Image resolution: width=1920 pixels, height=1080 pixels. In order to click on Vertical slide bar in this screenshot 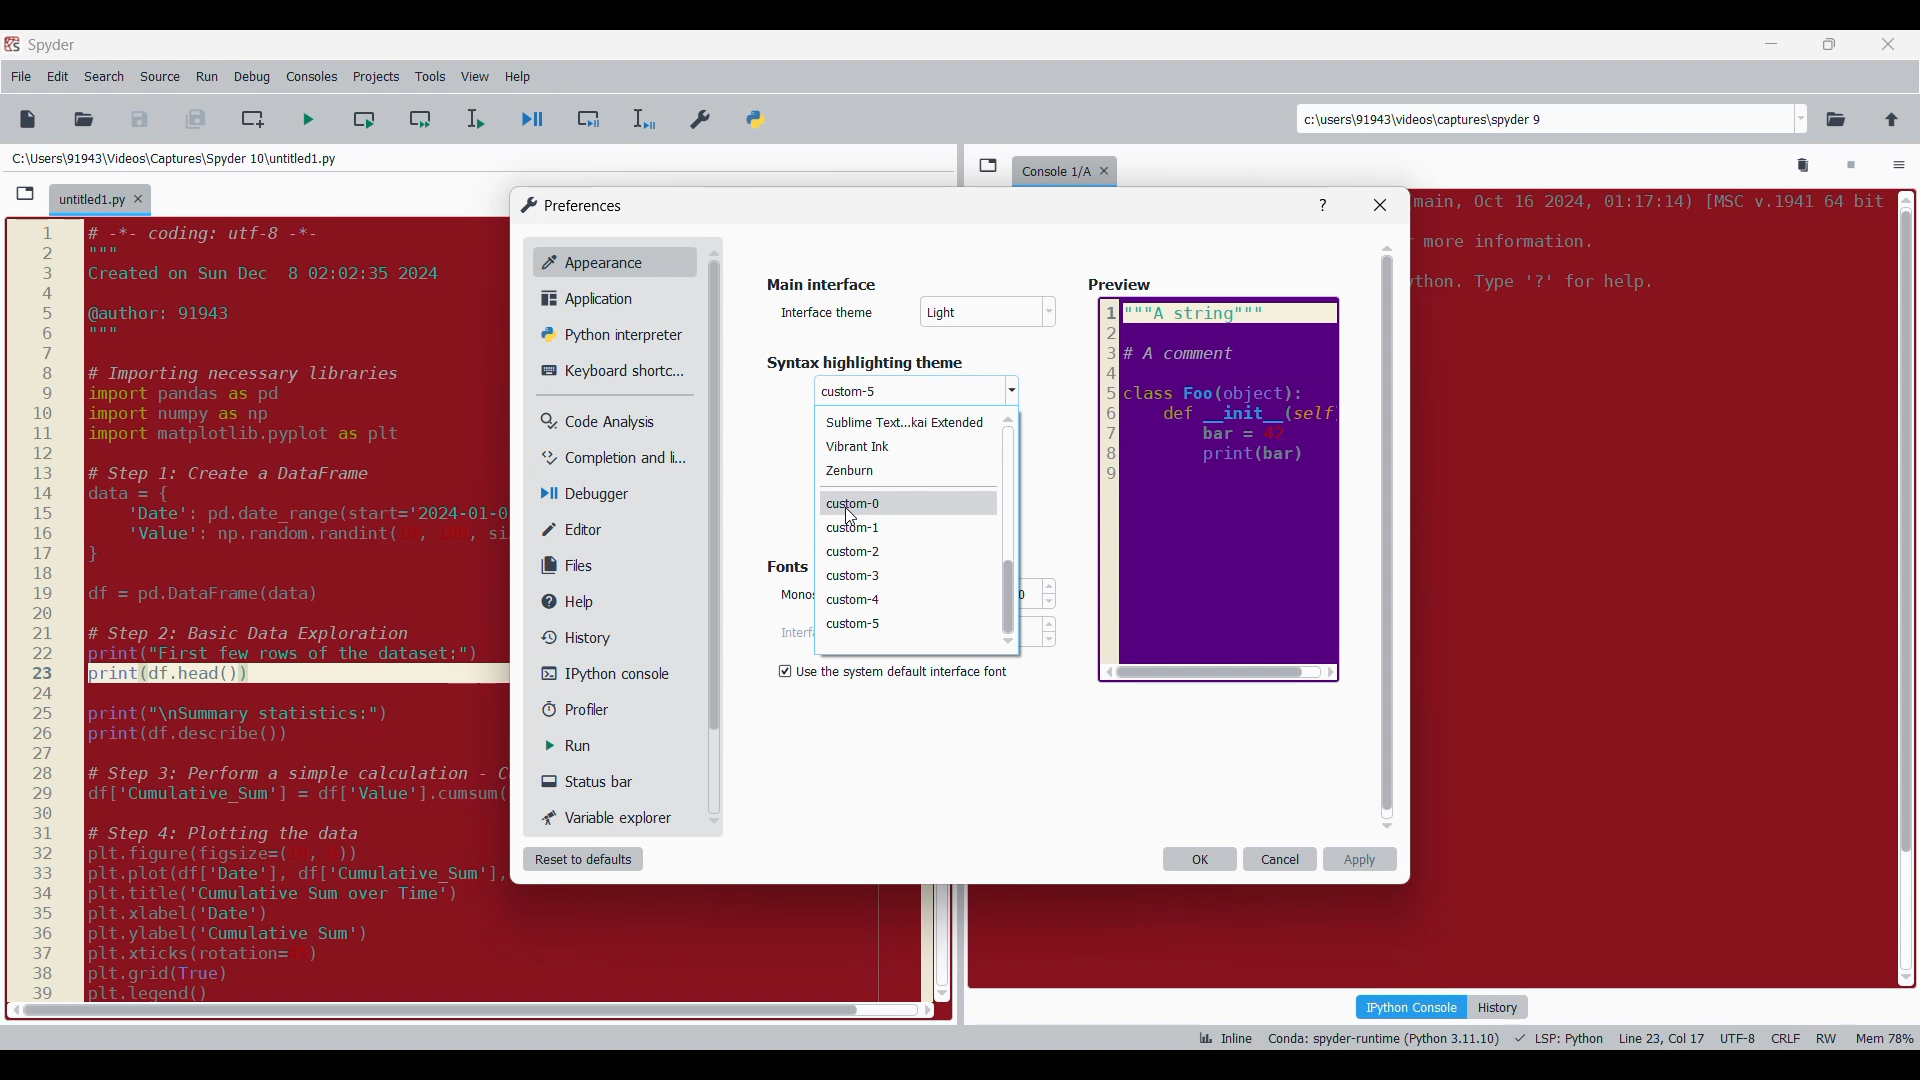, I will do `click(1388, 537)`.